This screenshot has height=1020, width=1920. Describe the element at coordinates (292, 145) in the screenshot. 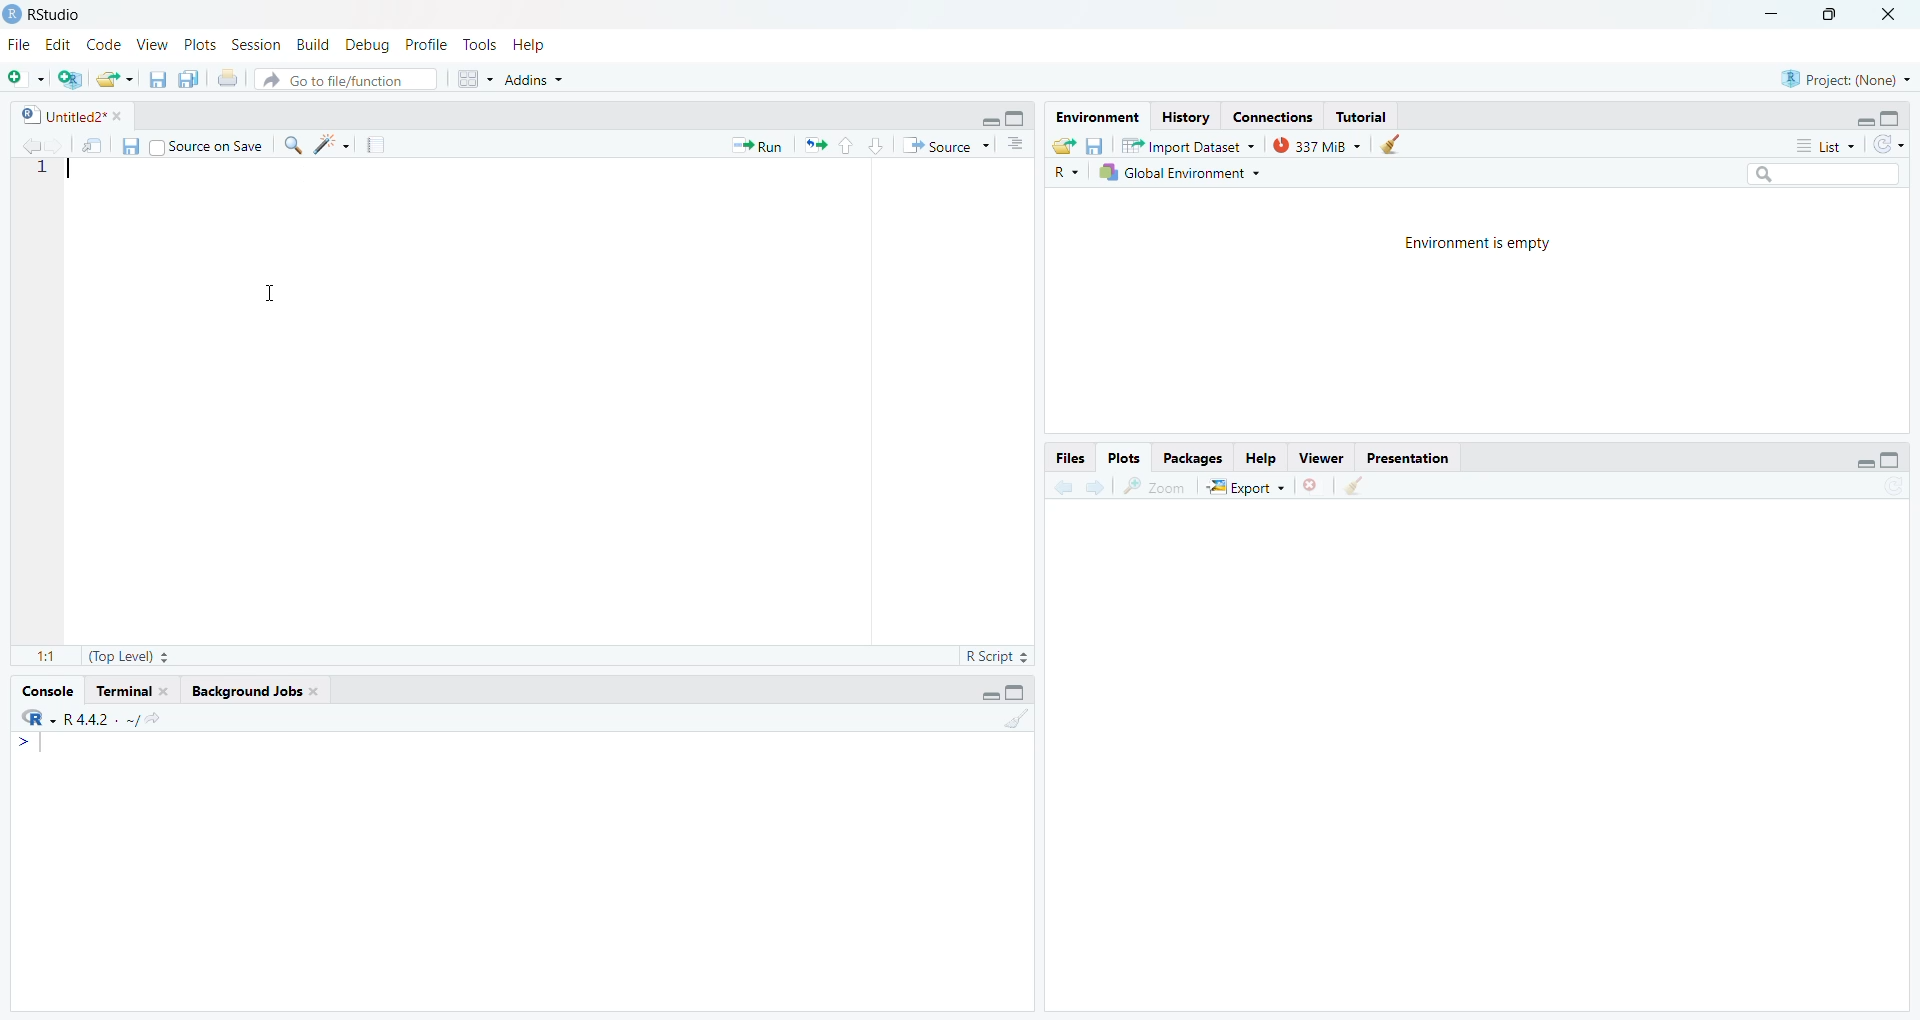

I see `find/replace` at that location.